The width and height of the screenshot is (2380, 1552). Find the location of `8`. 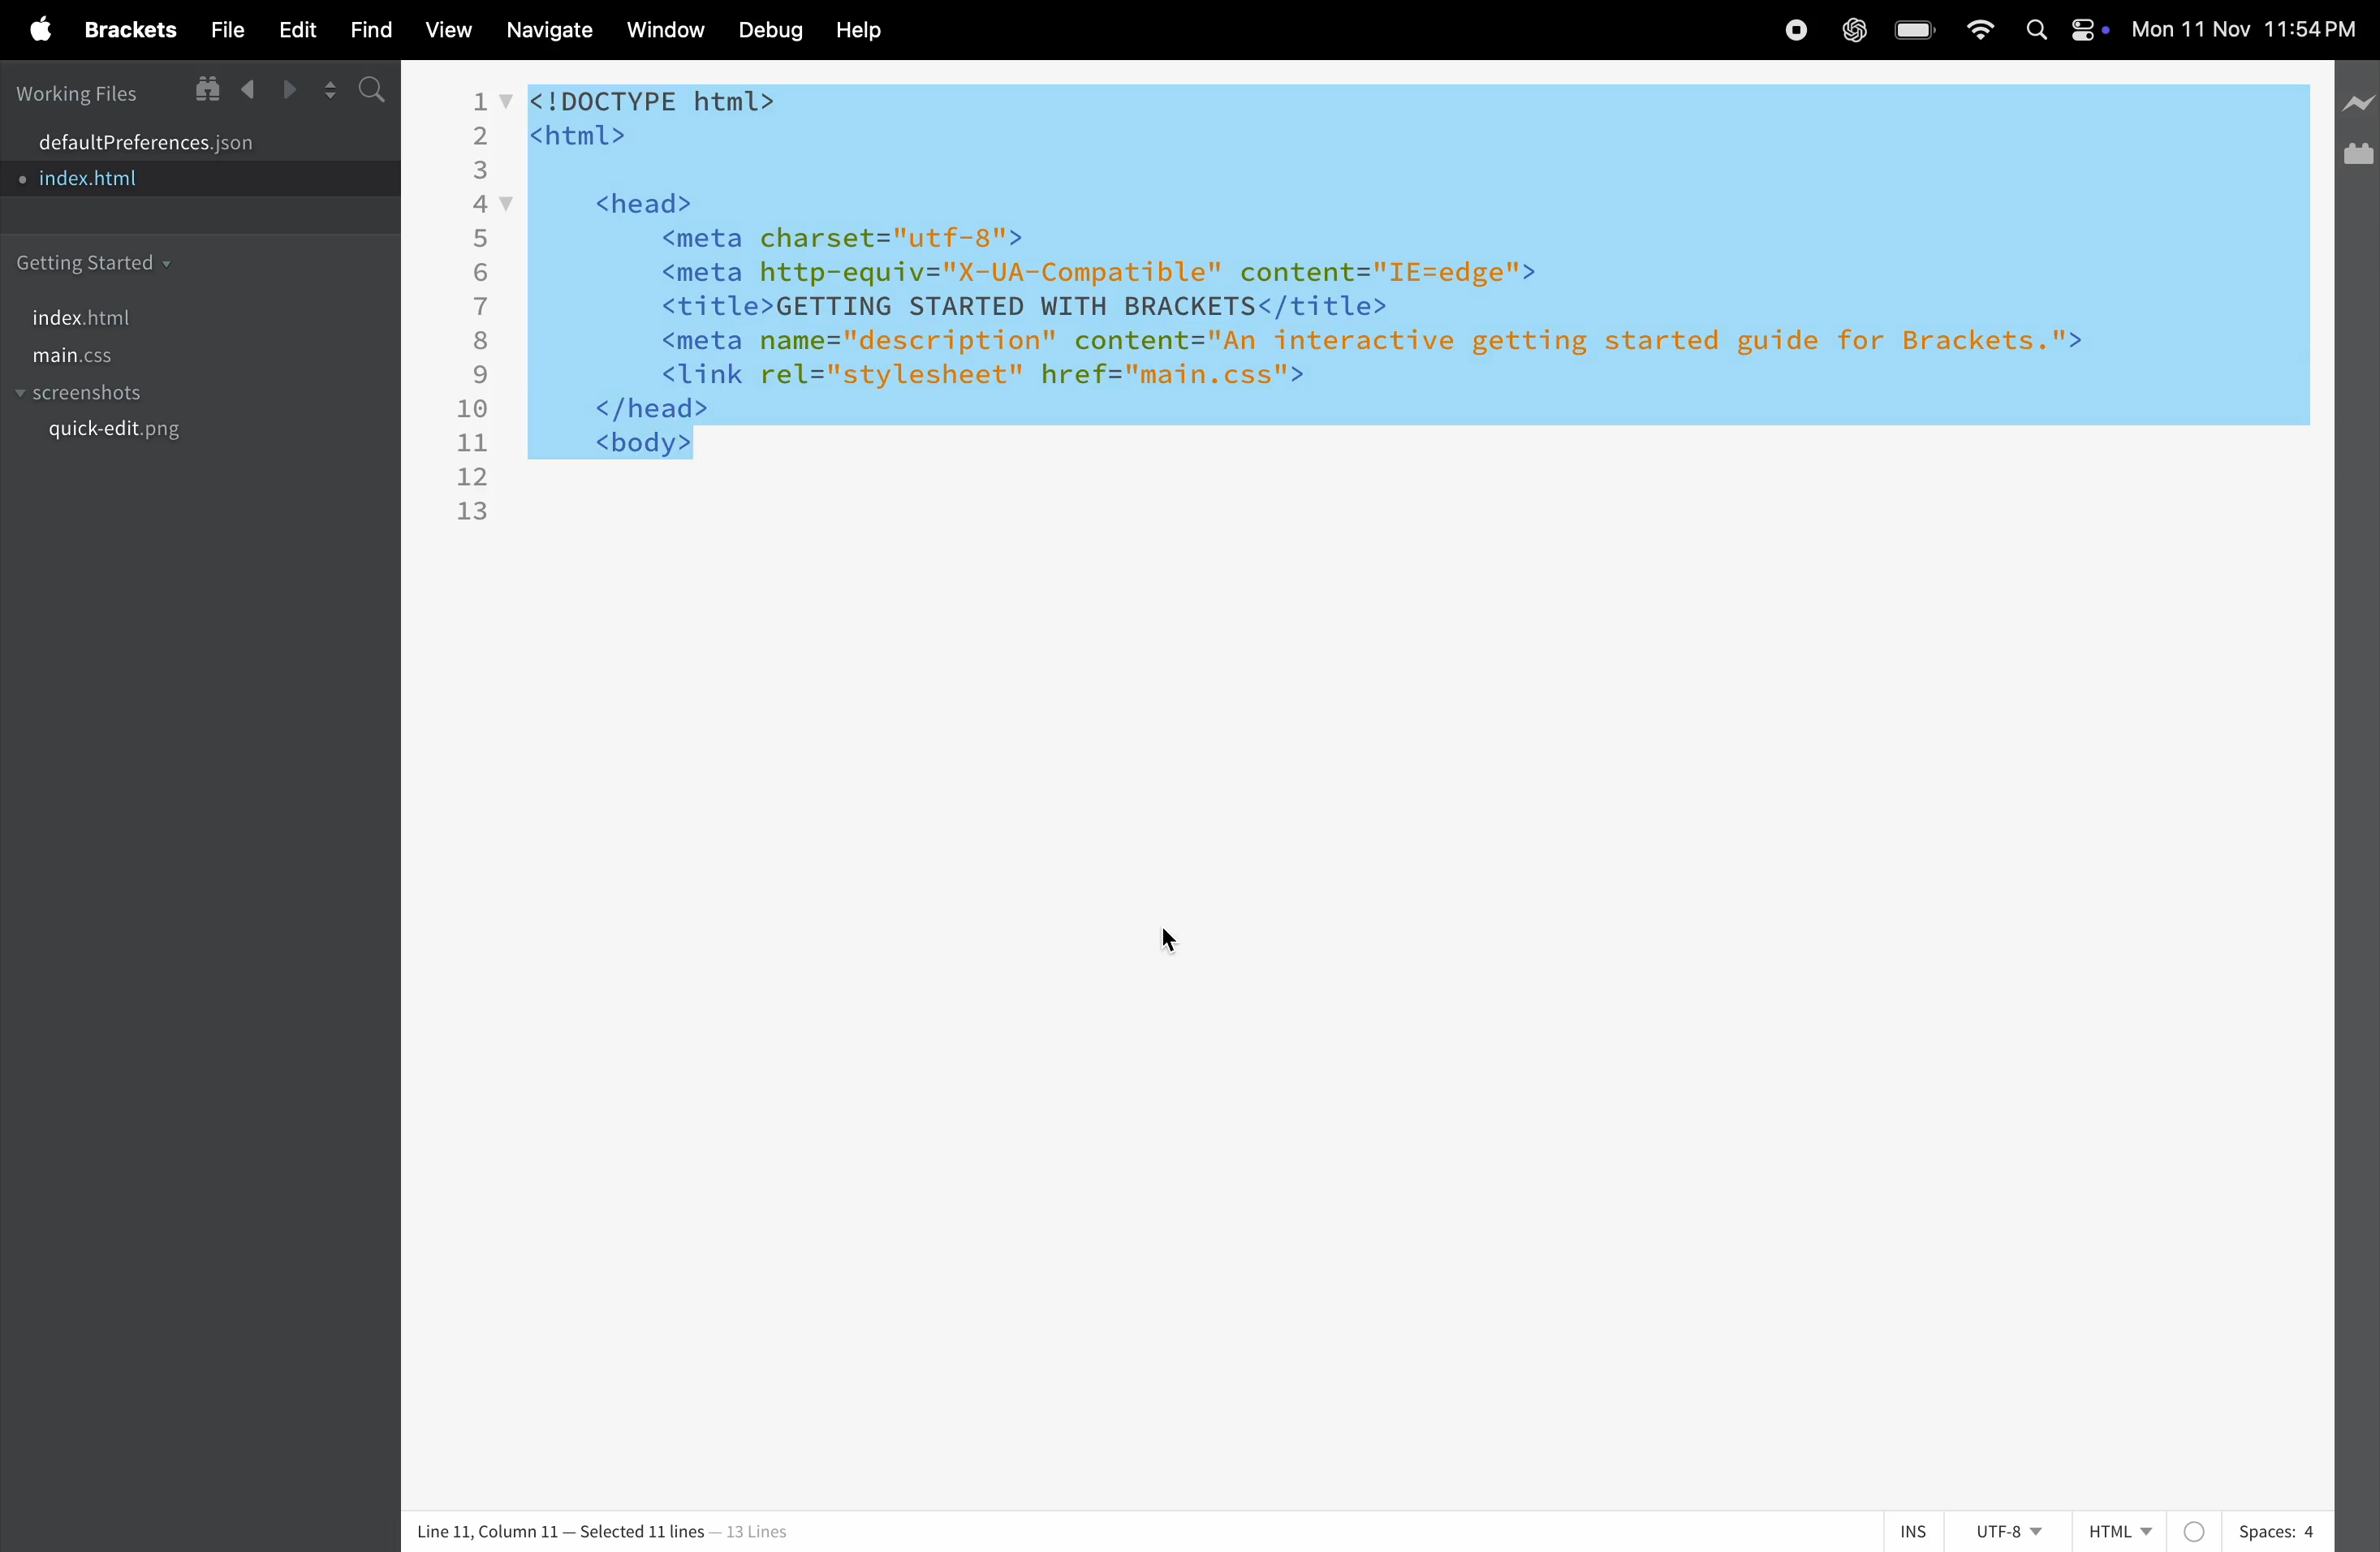

8 is located at coordinates (482, 341).